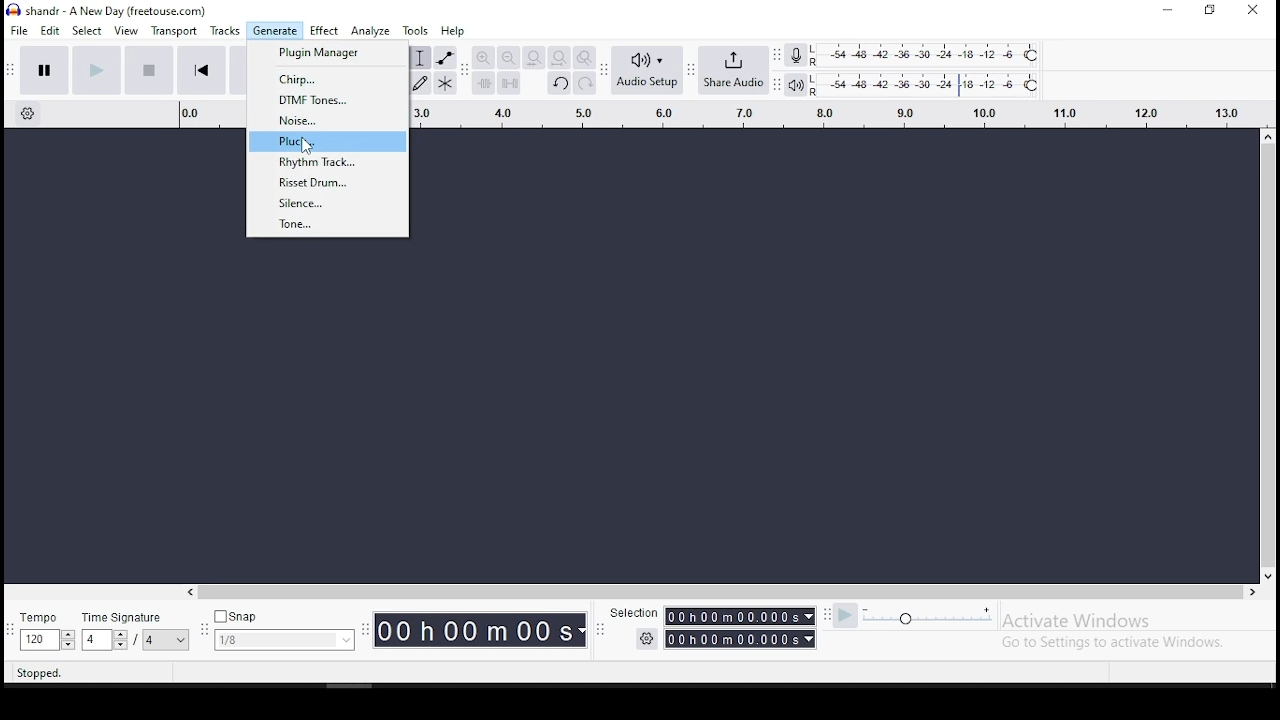 The image size is (1280, 720). I want to click on edit, so click(52, 31).